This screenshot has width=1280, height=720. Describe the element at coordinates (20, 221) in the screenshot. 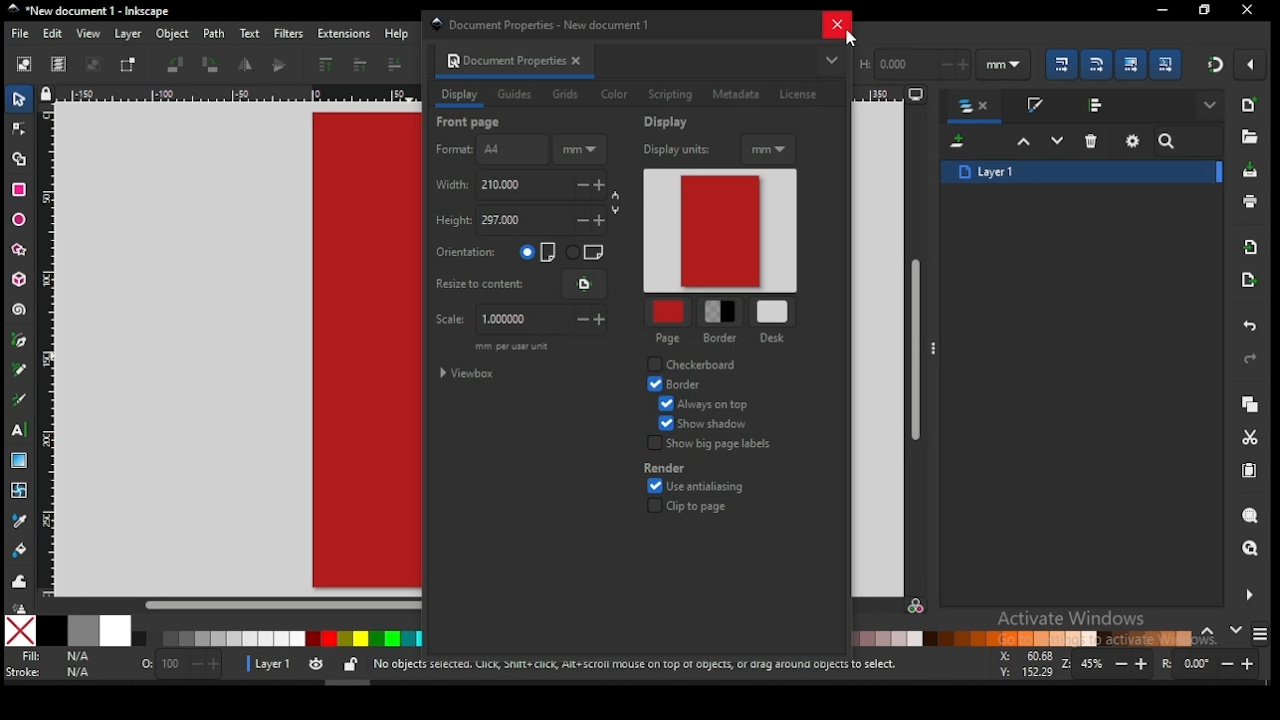

I see `ellipse/arc tool` at that location.